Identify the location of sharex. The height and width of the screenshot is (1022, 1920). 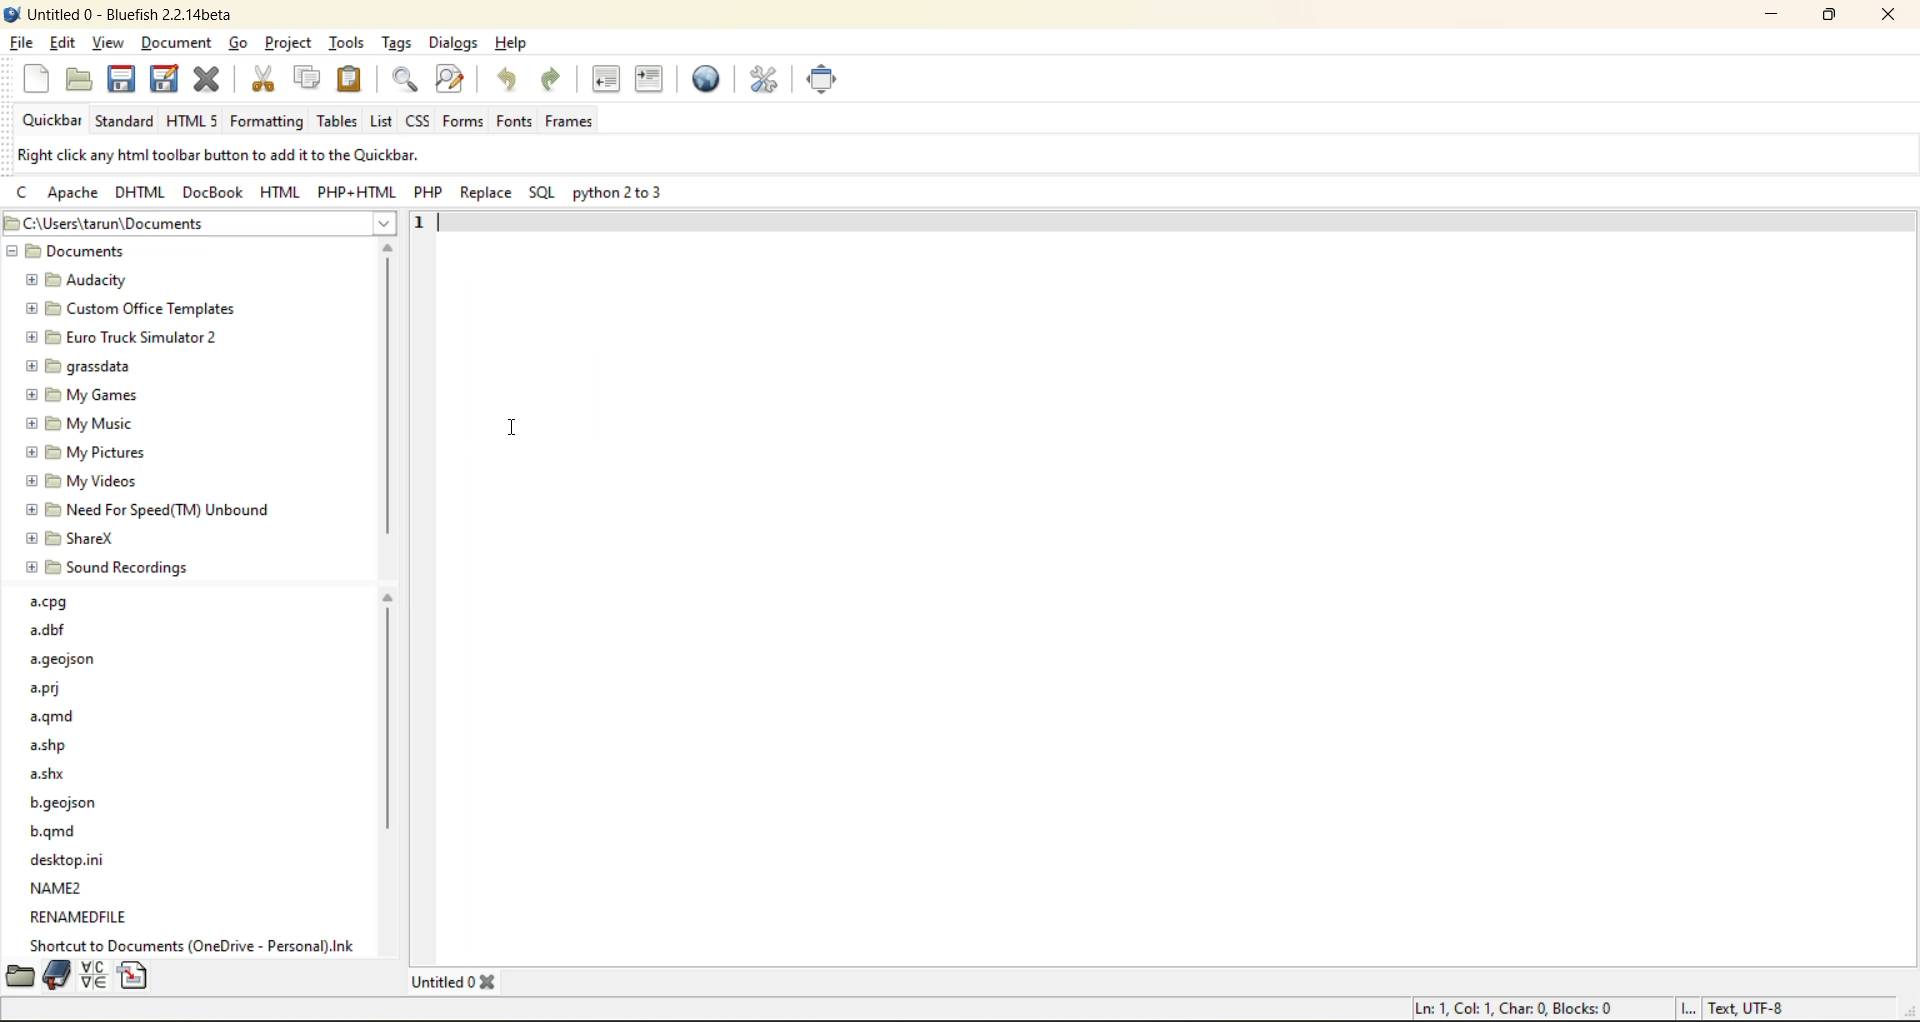
(72, 539).